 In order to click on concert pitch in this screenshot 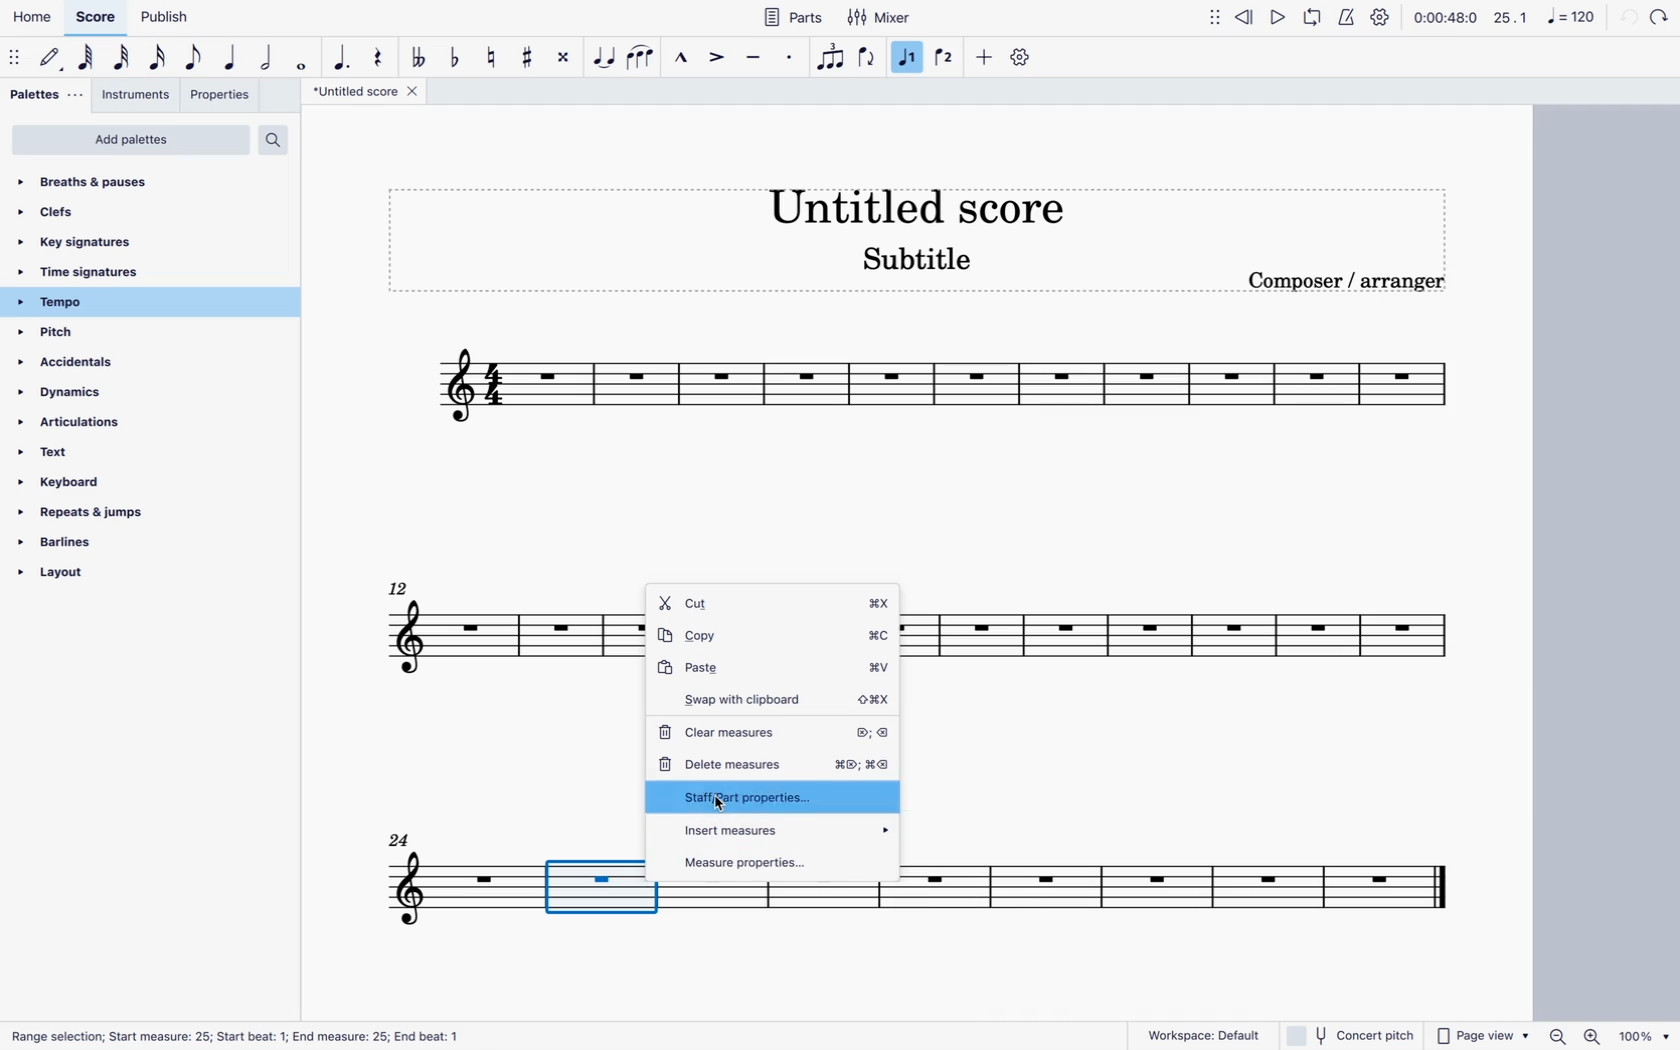, I will do `click(1353, 1036)`.